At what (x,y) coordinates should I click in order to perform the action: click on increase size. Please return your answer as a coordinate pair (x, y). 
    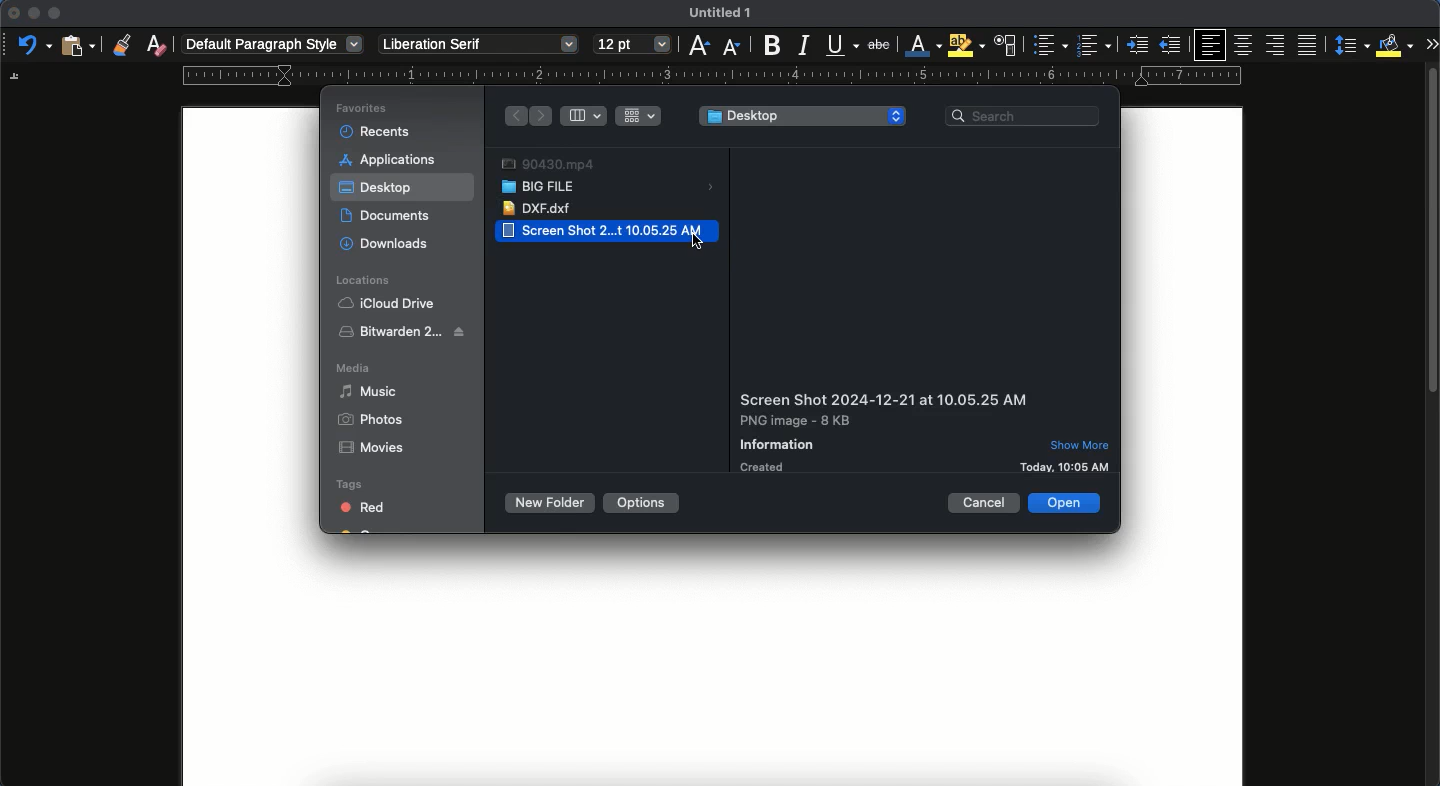
    Looking at the image, I should click on (698, 46).